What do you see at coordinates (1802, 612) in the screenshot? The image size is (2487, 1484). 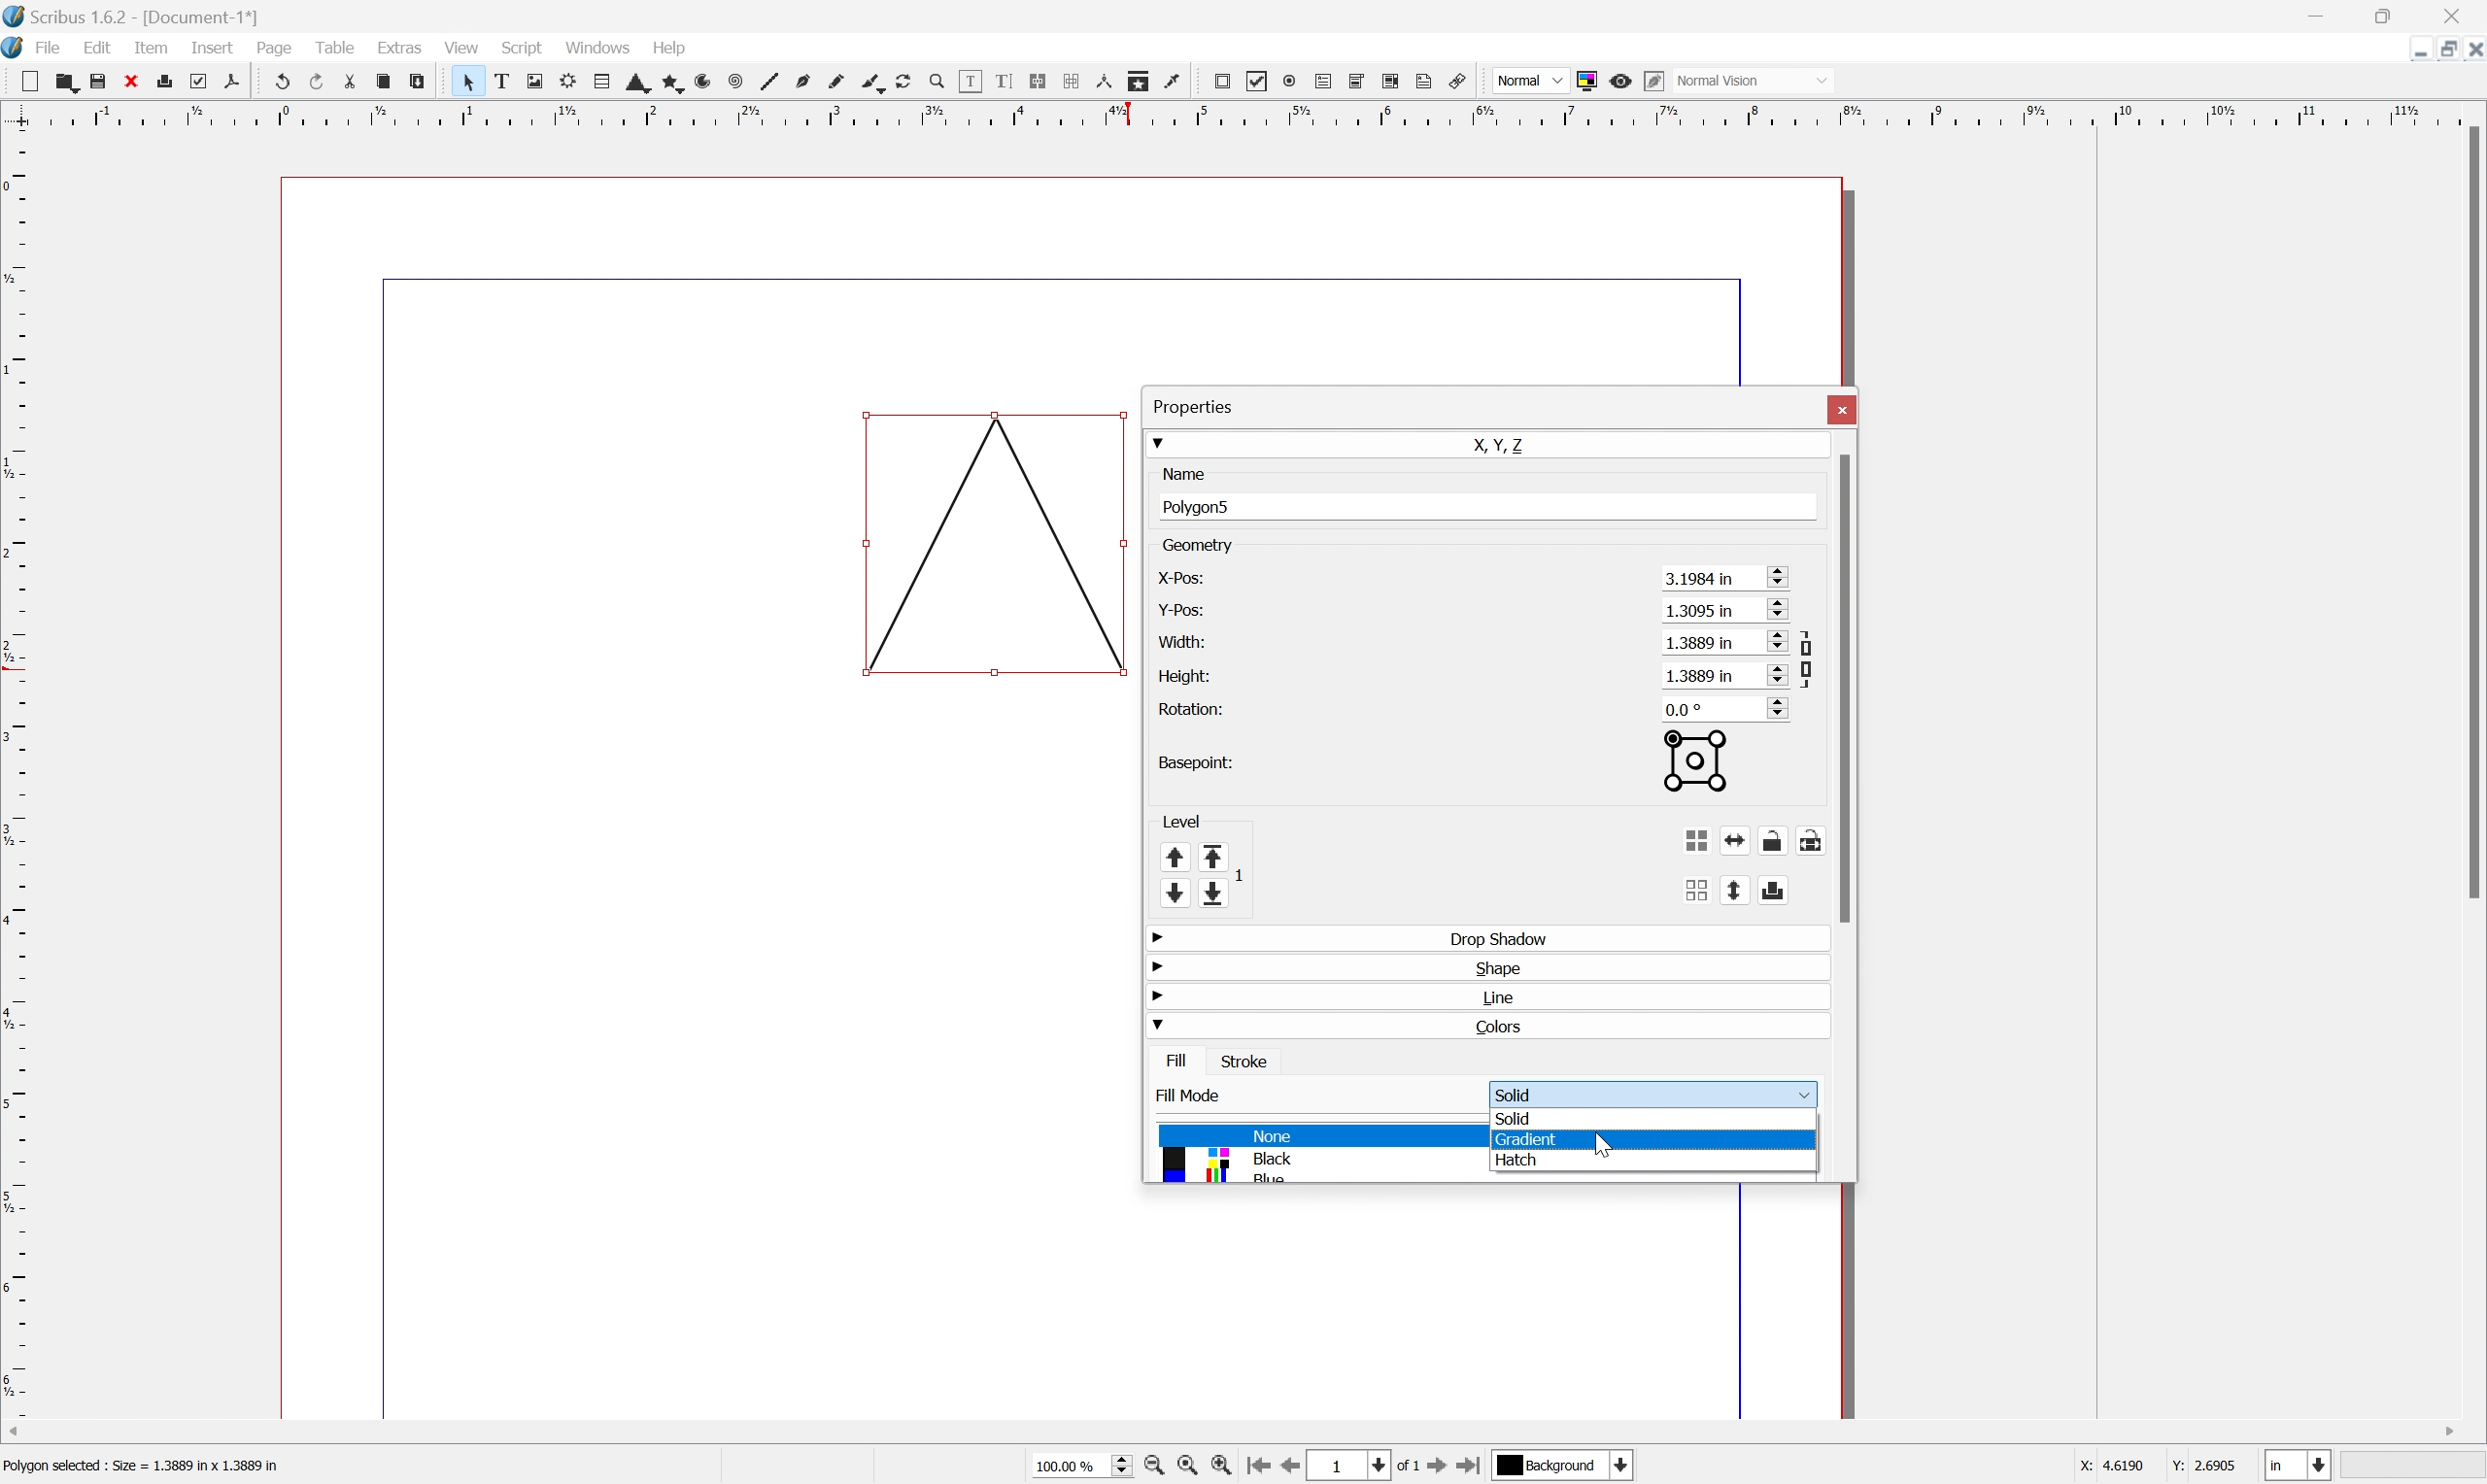 I see `Scroll` at bounding box center [1802, 612].